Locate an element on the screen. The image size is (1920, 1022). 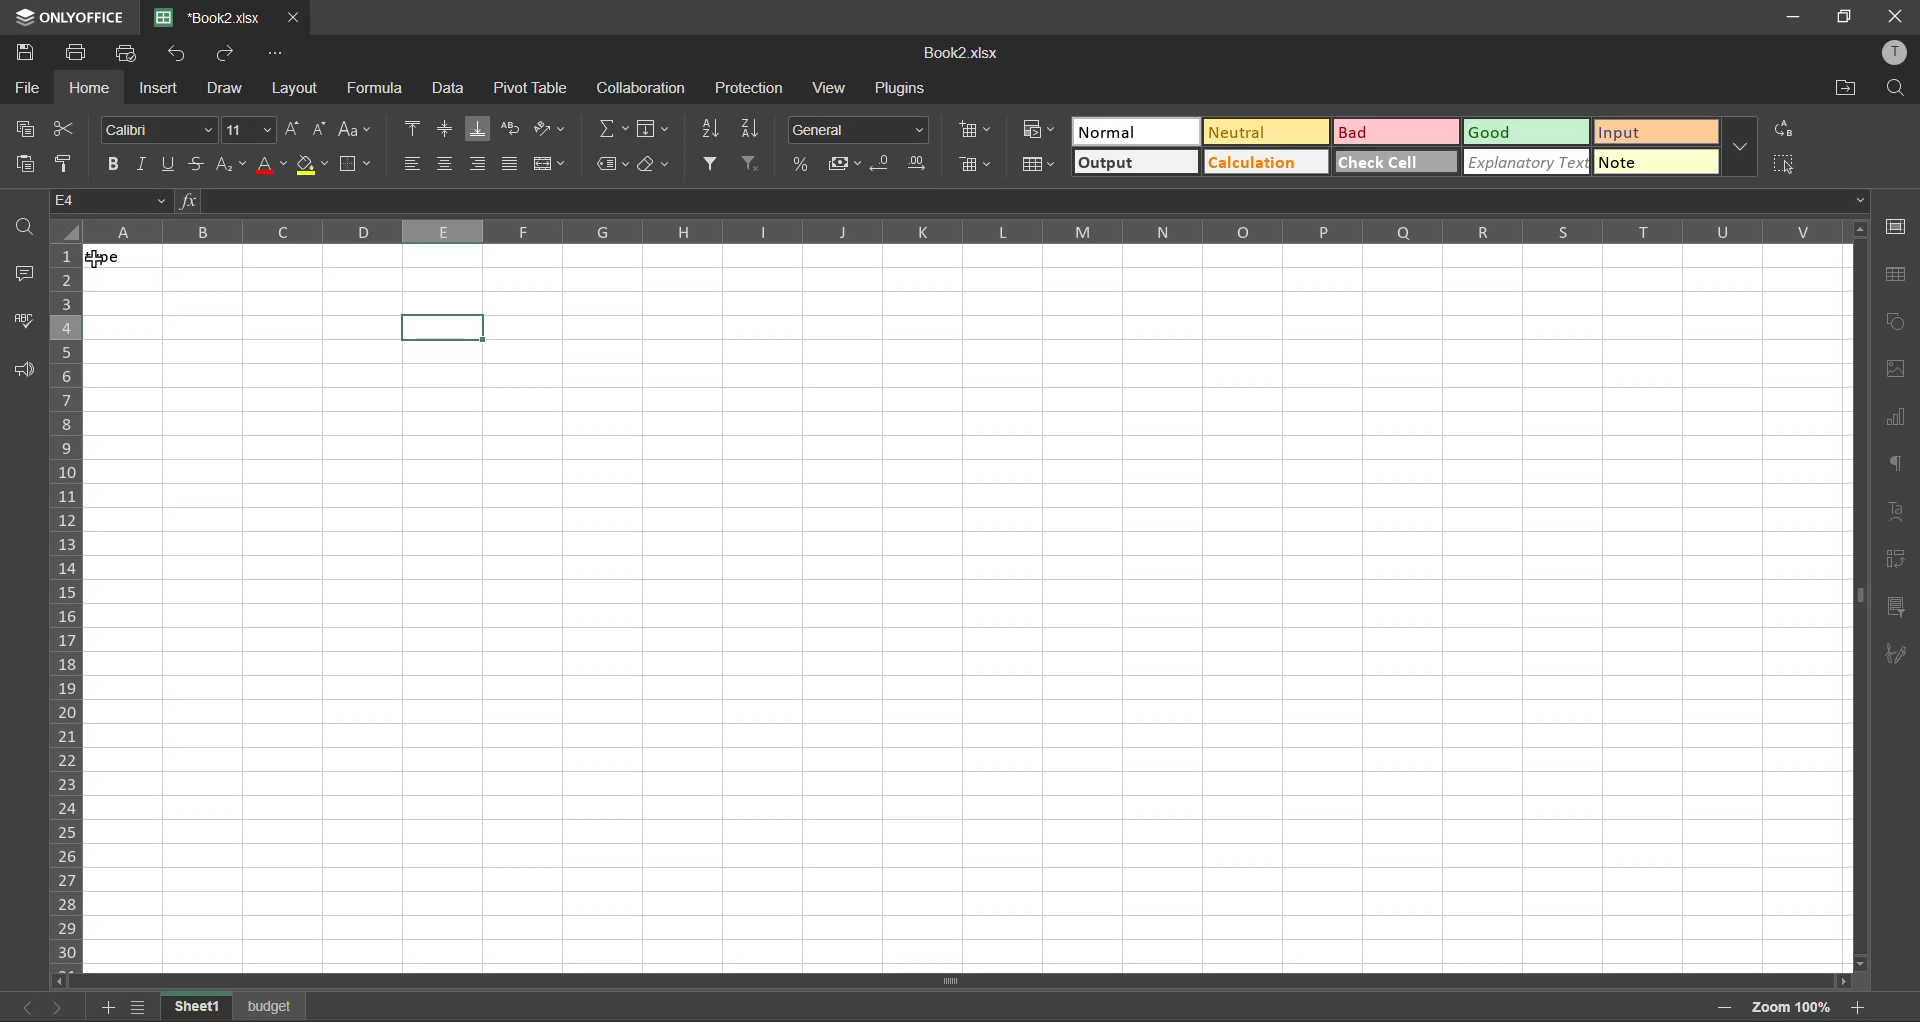
draw is located at coordinates (224, 89).